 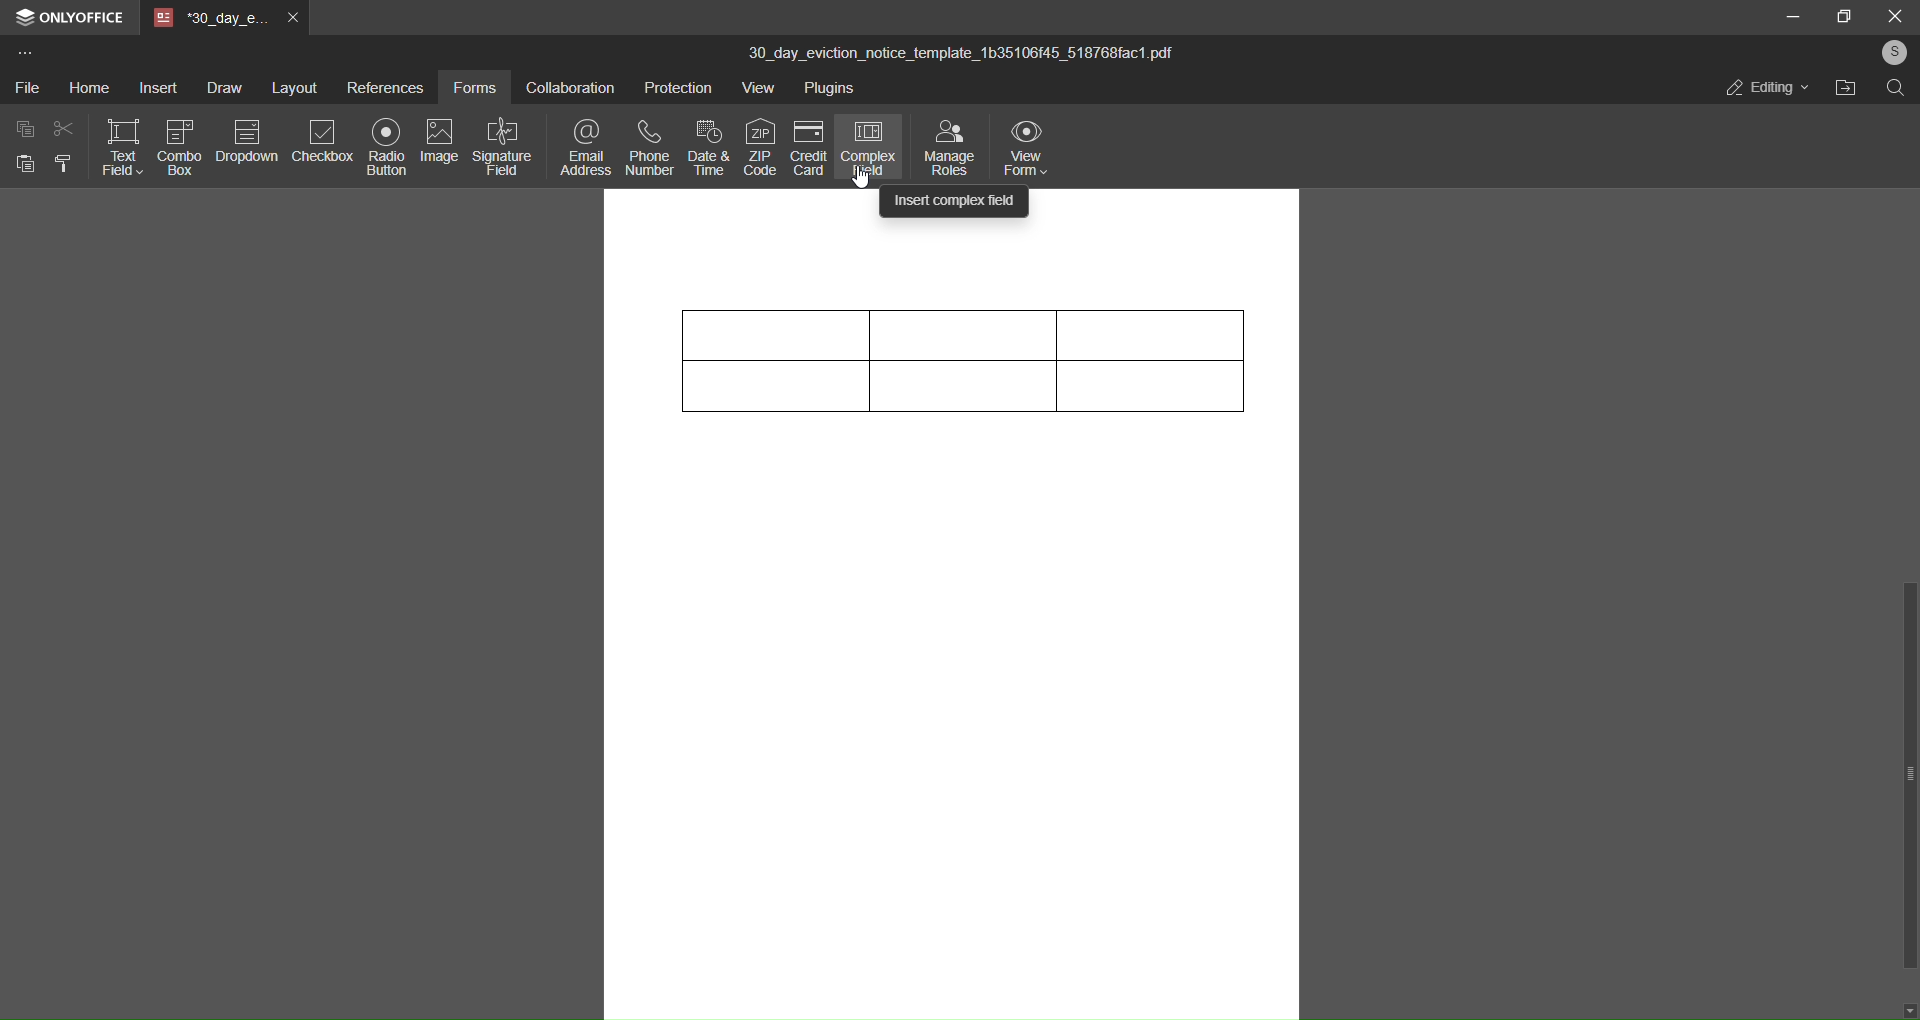 I want to click on more, so click(x=24, y=55).